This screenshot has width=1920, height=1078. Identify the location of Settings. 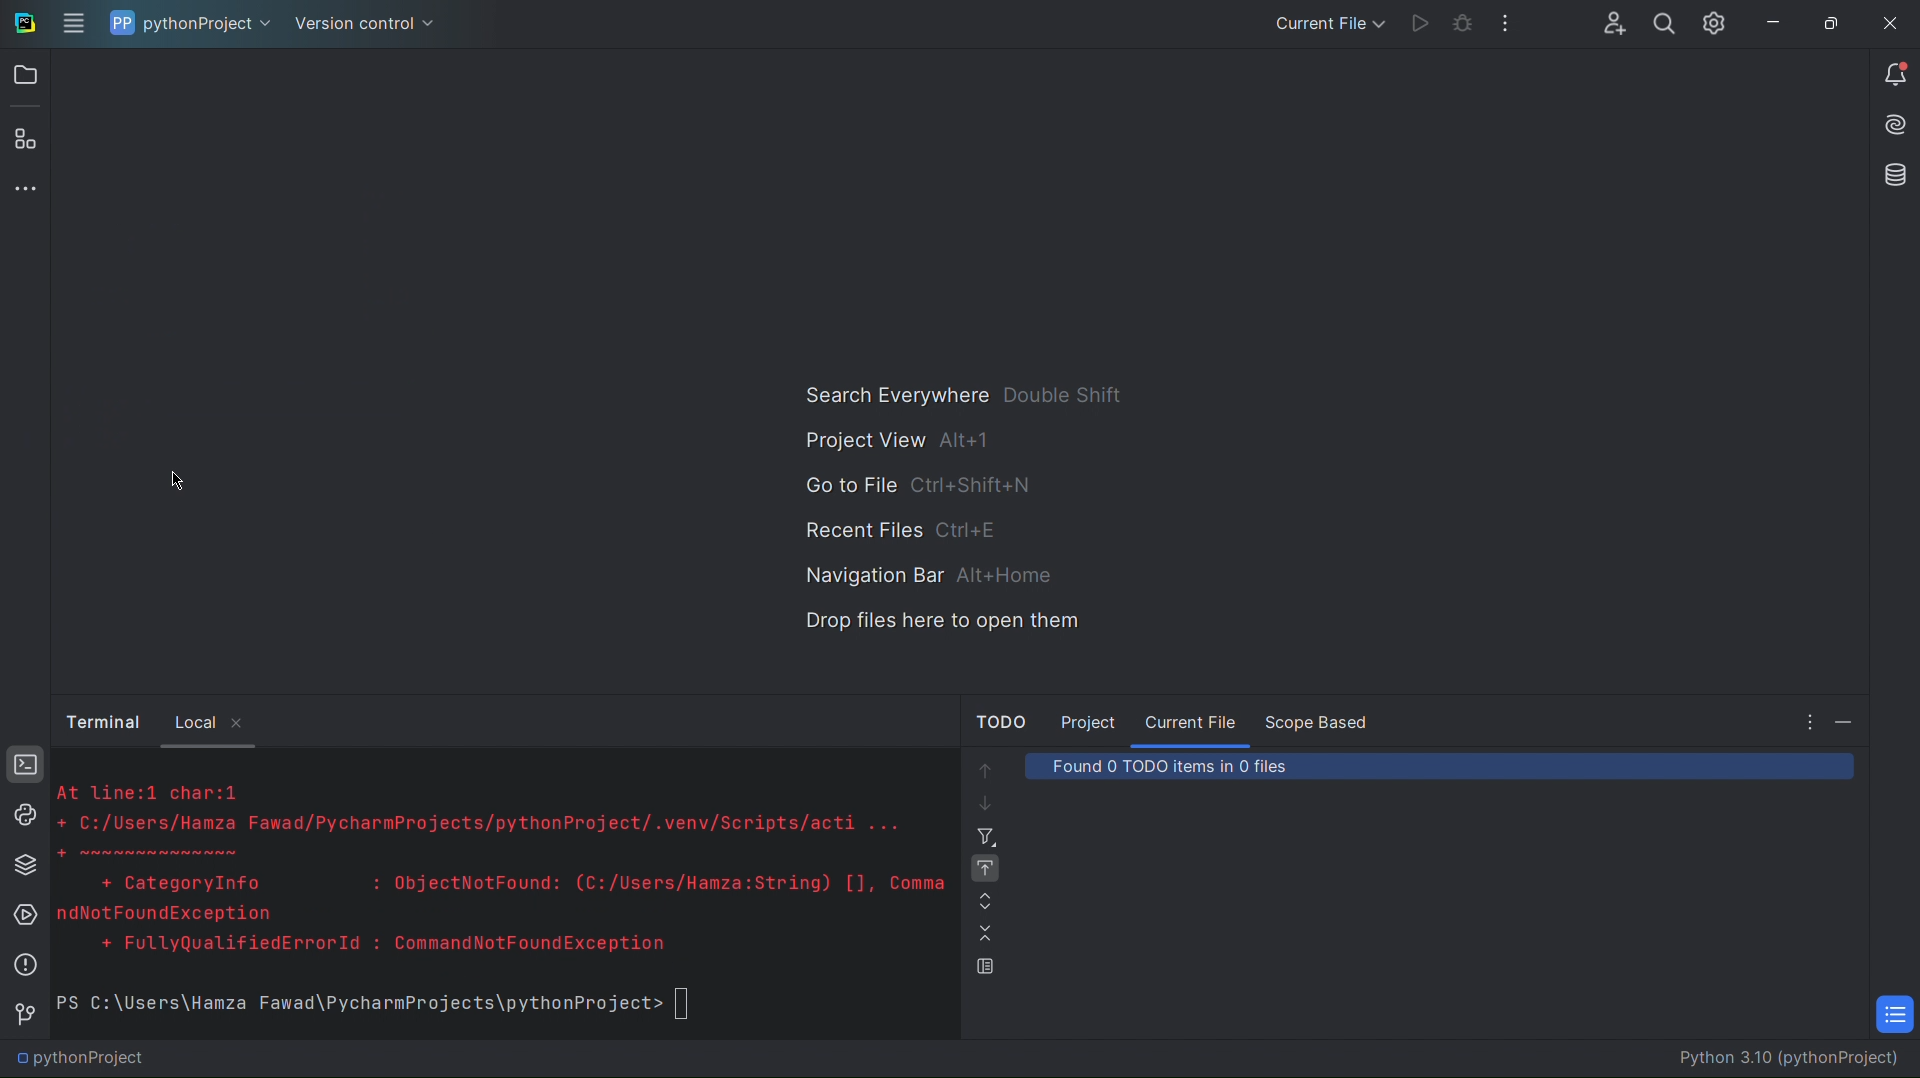
(1712, 25).